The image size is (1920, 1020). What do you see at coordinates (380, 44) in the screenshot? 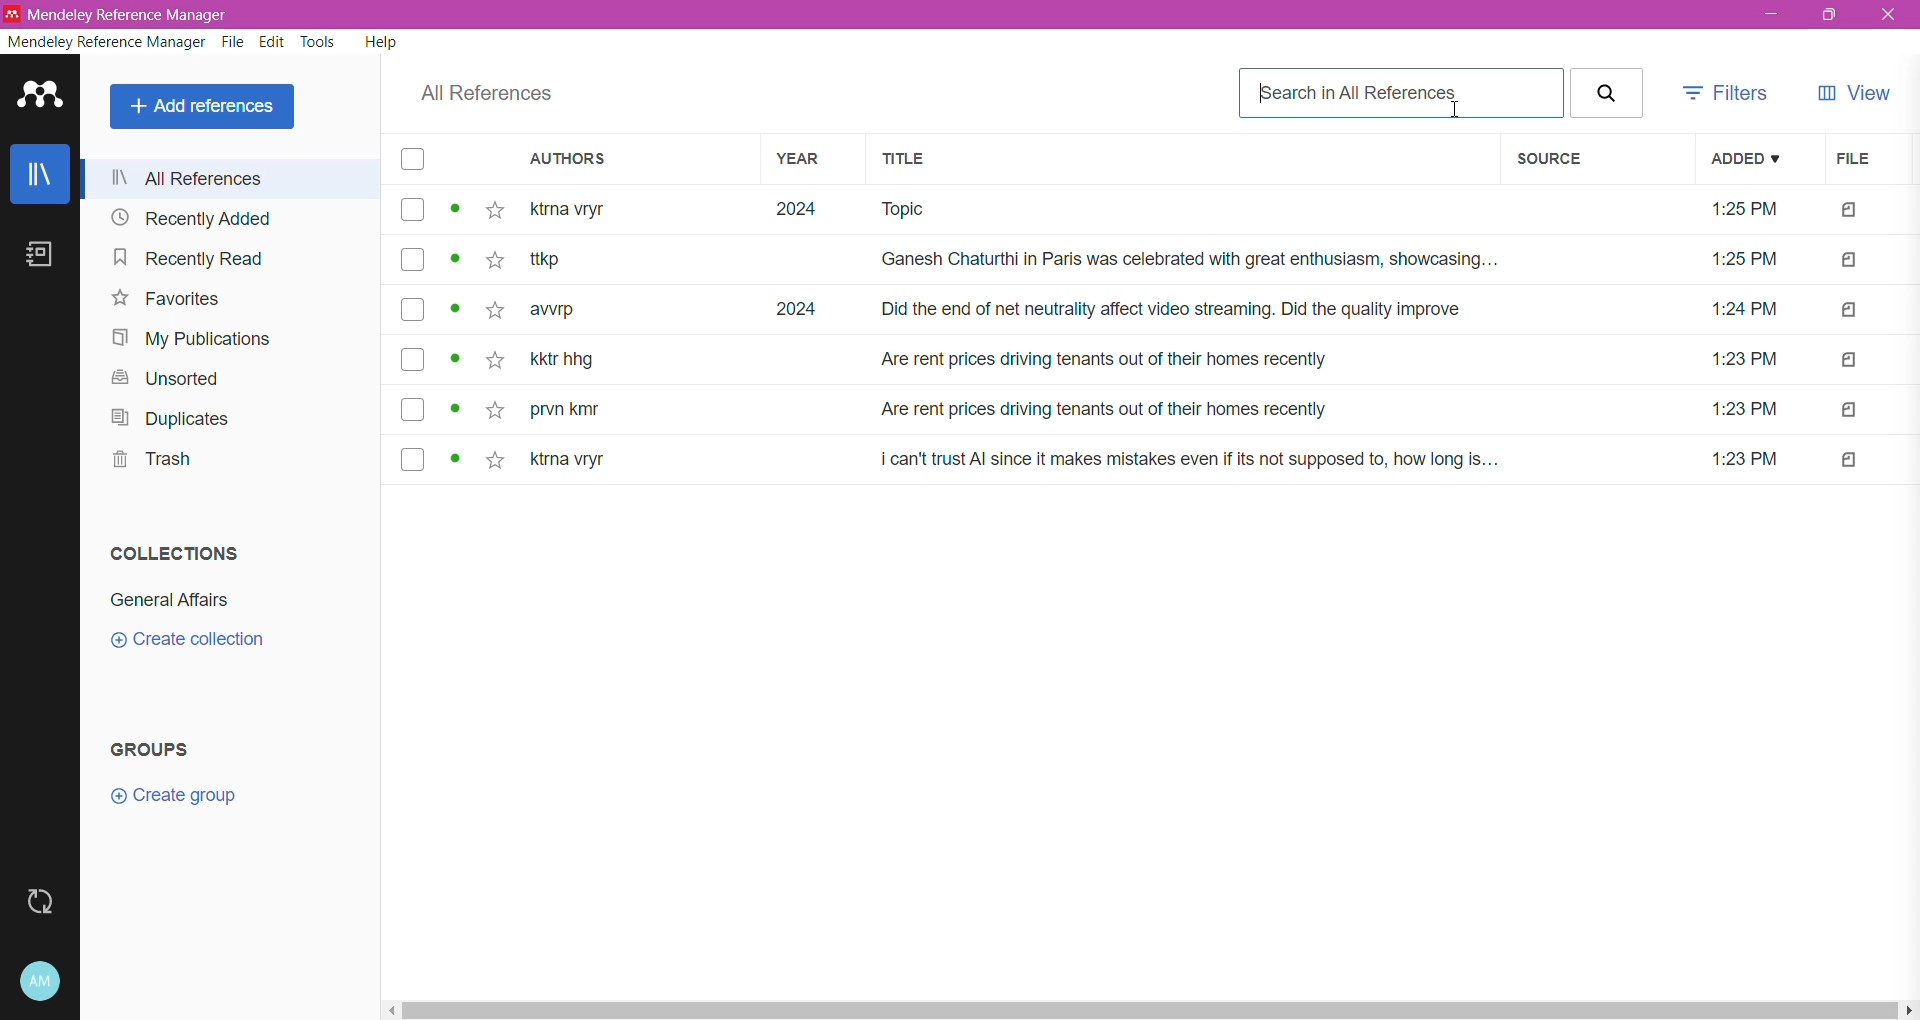
I see `Help` at bounding box center [380, 44].